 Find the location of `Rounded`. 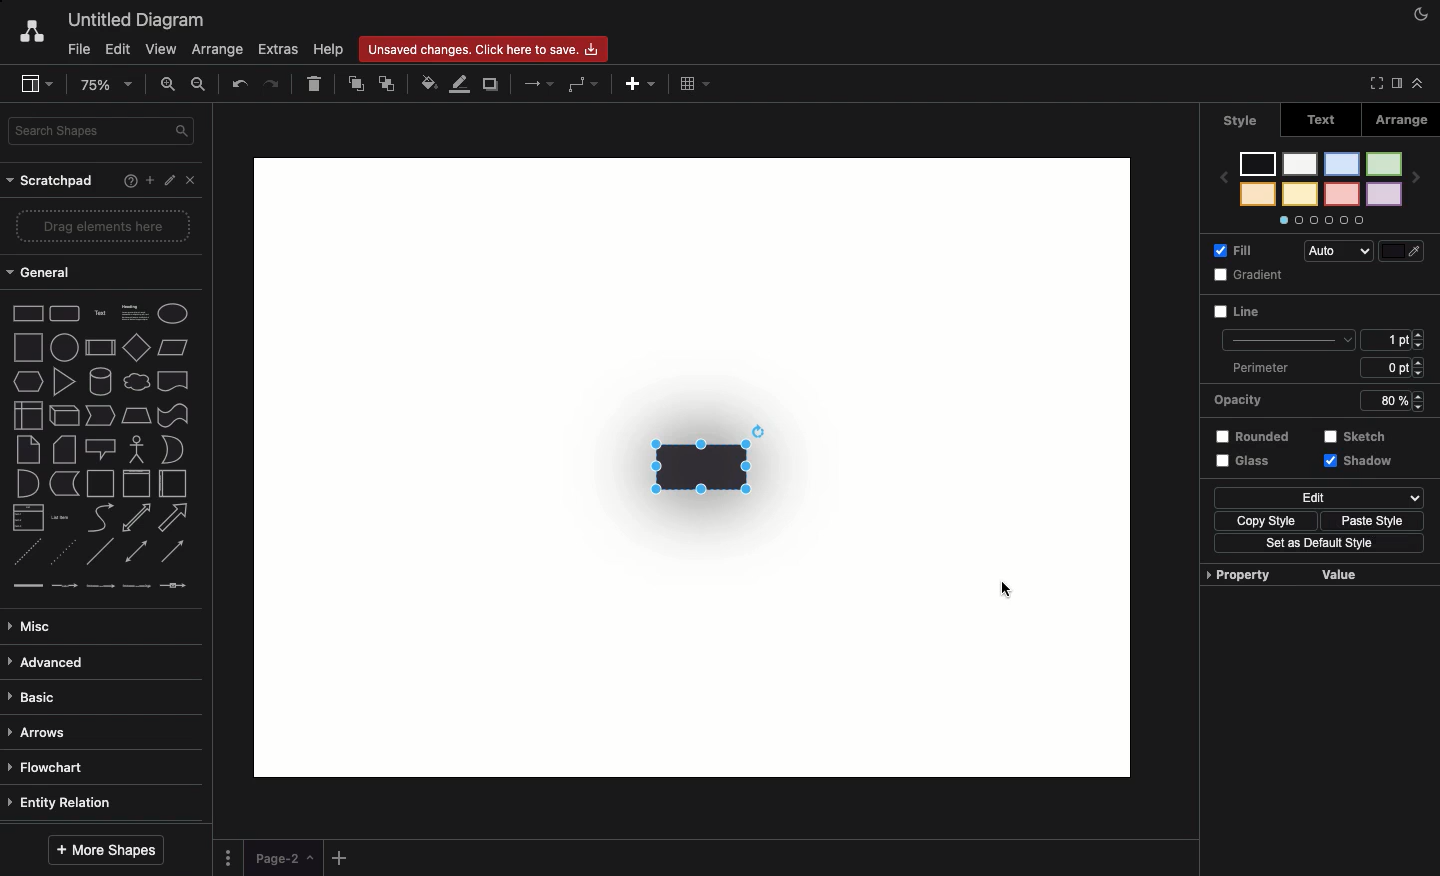

Rounded is located at coordinates (1255, 436).